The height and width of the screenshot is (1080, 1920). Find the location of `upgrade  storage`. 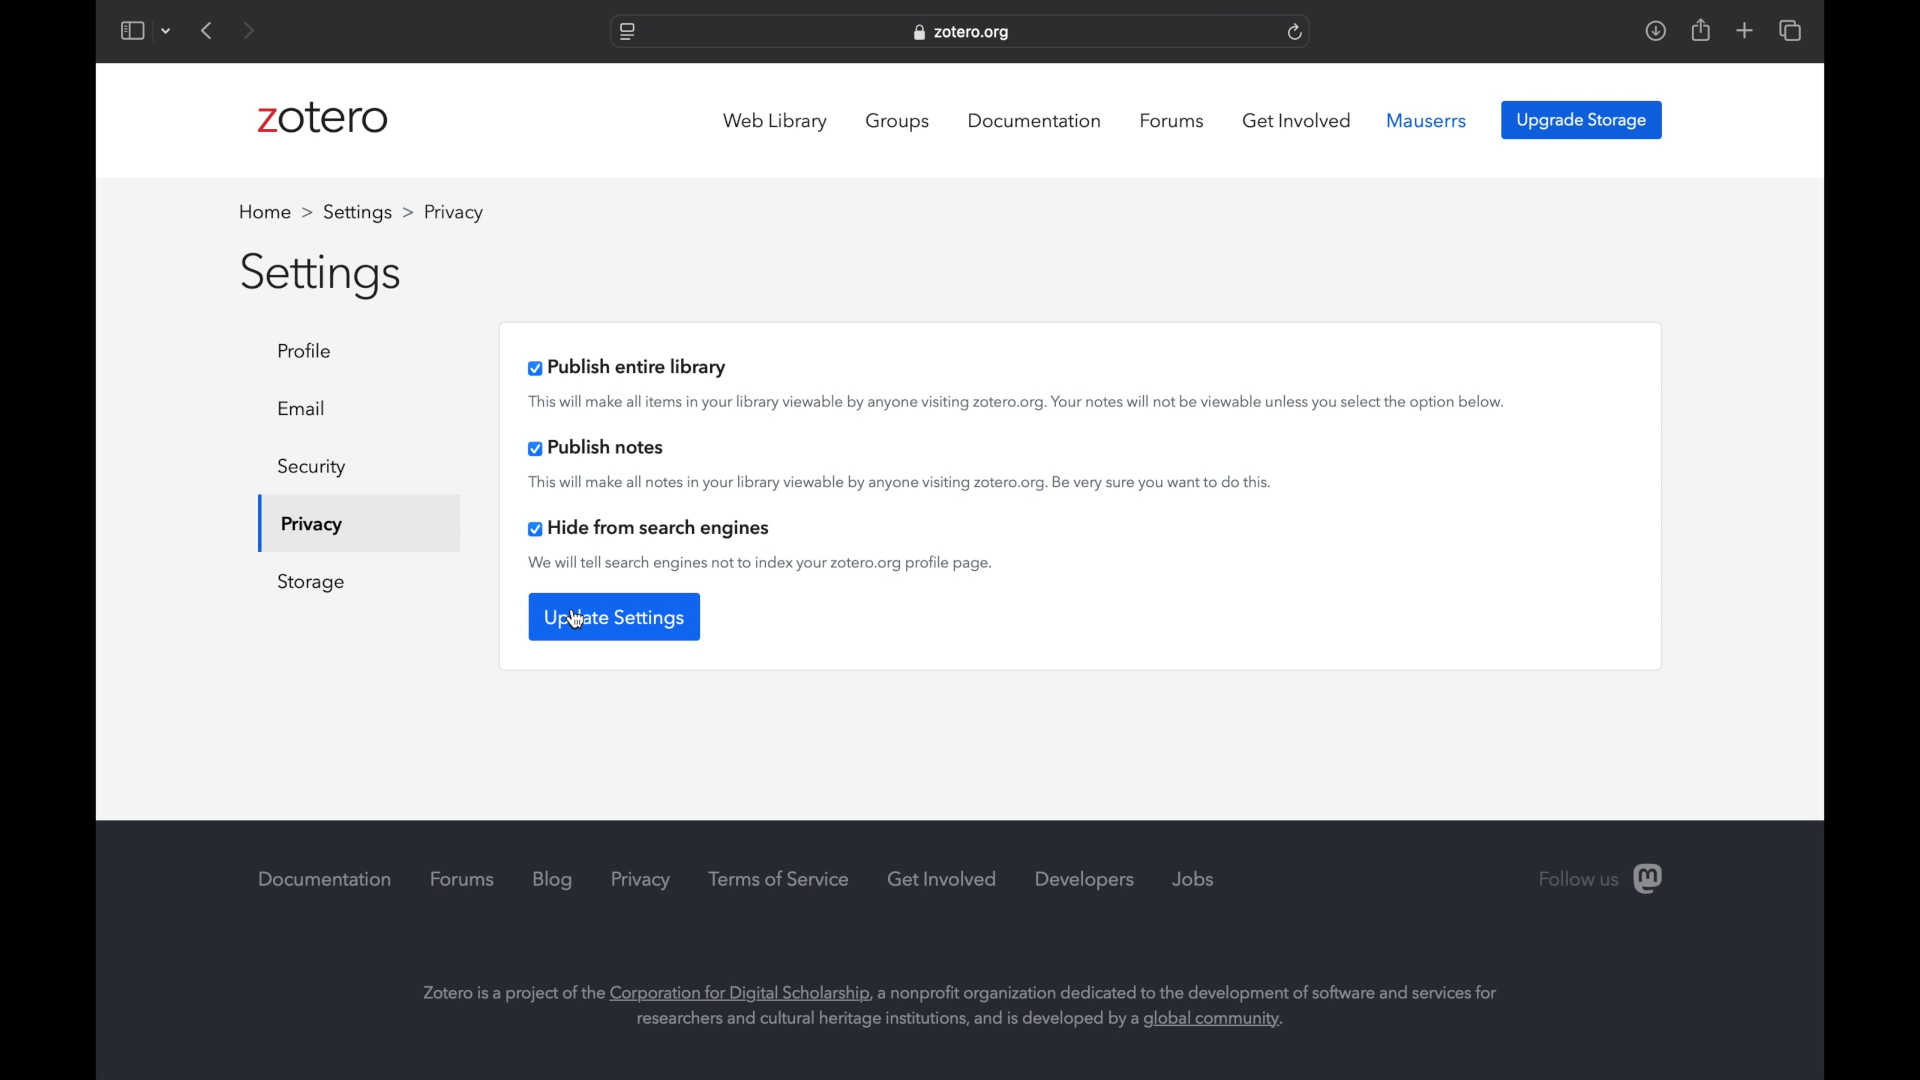

upgrade  storage is located at coordinates (1582, 120).